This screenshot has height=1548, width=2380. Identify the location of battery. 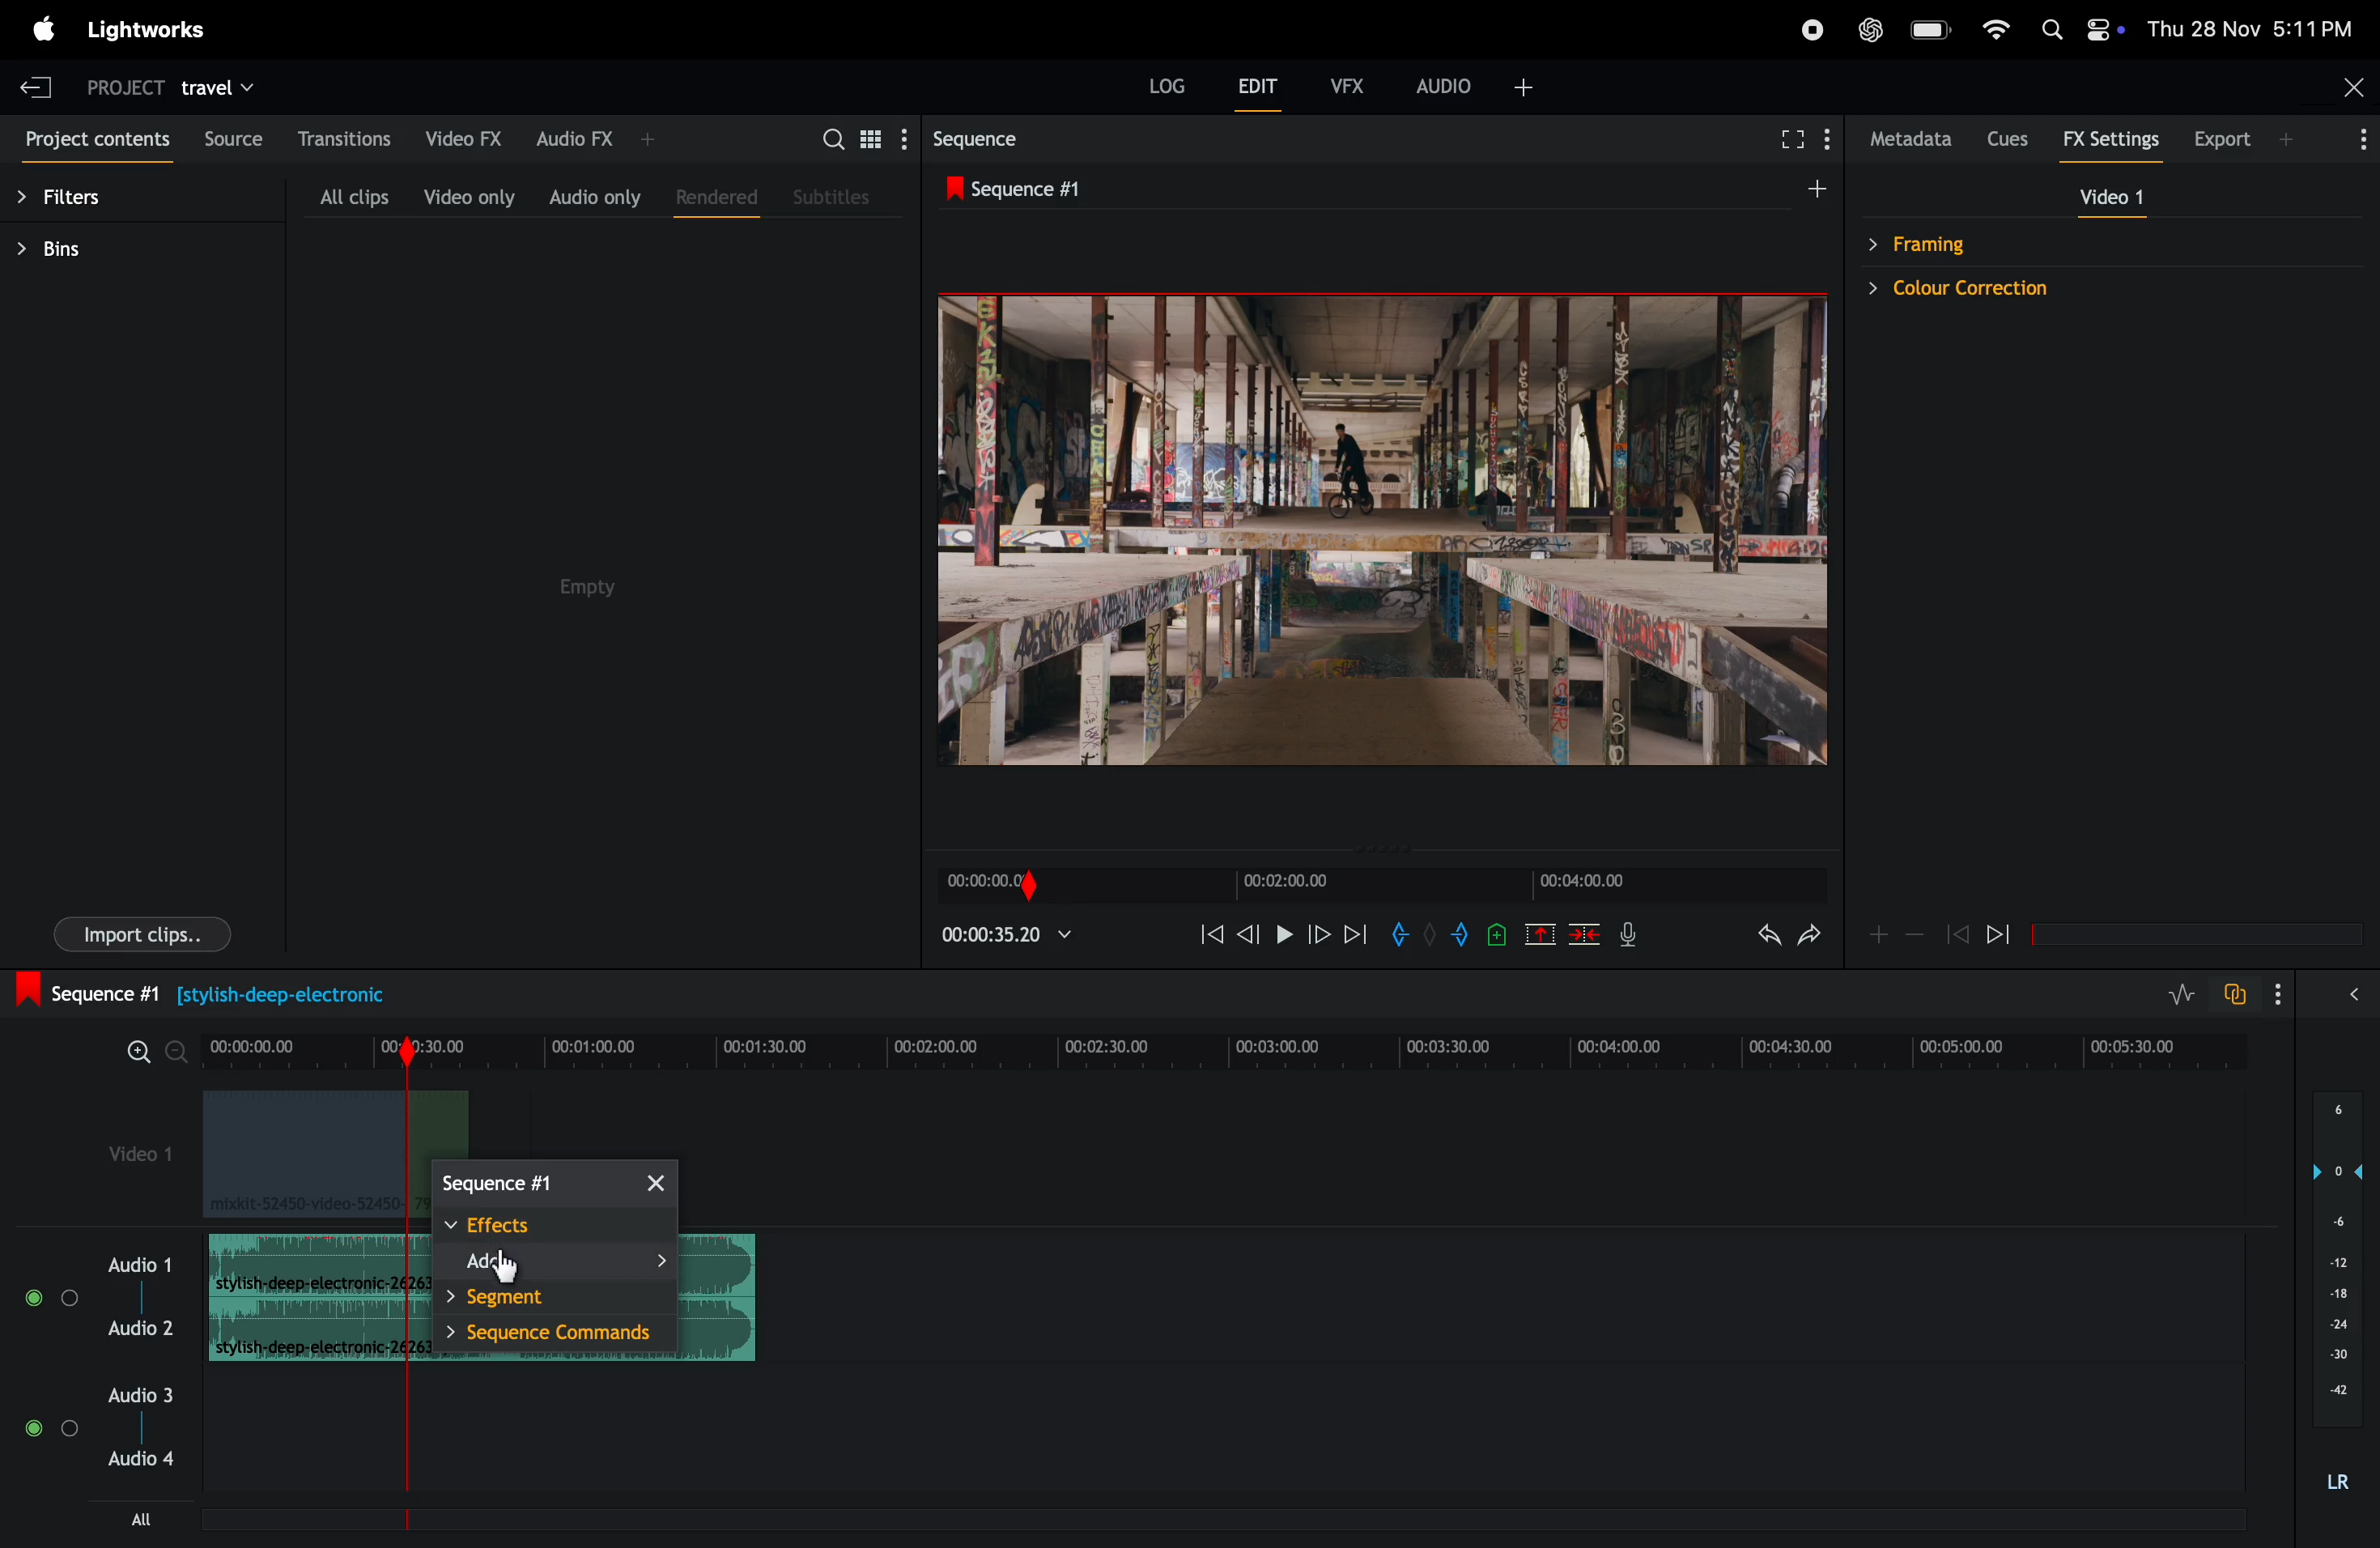
(1933, 28).